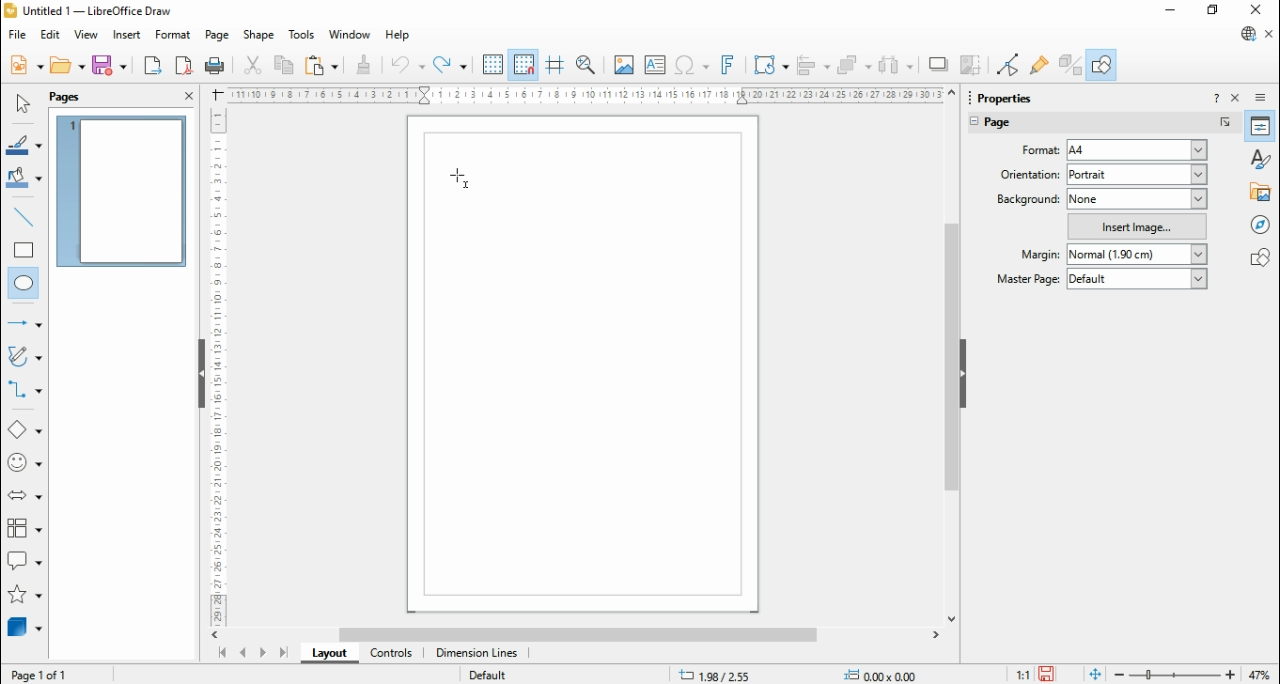 The image size is (1280, 684). I want to click on rectangle, so click(24, 249).